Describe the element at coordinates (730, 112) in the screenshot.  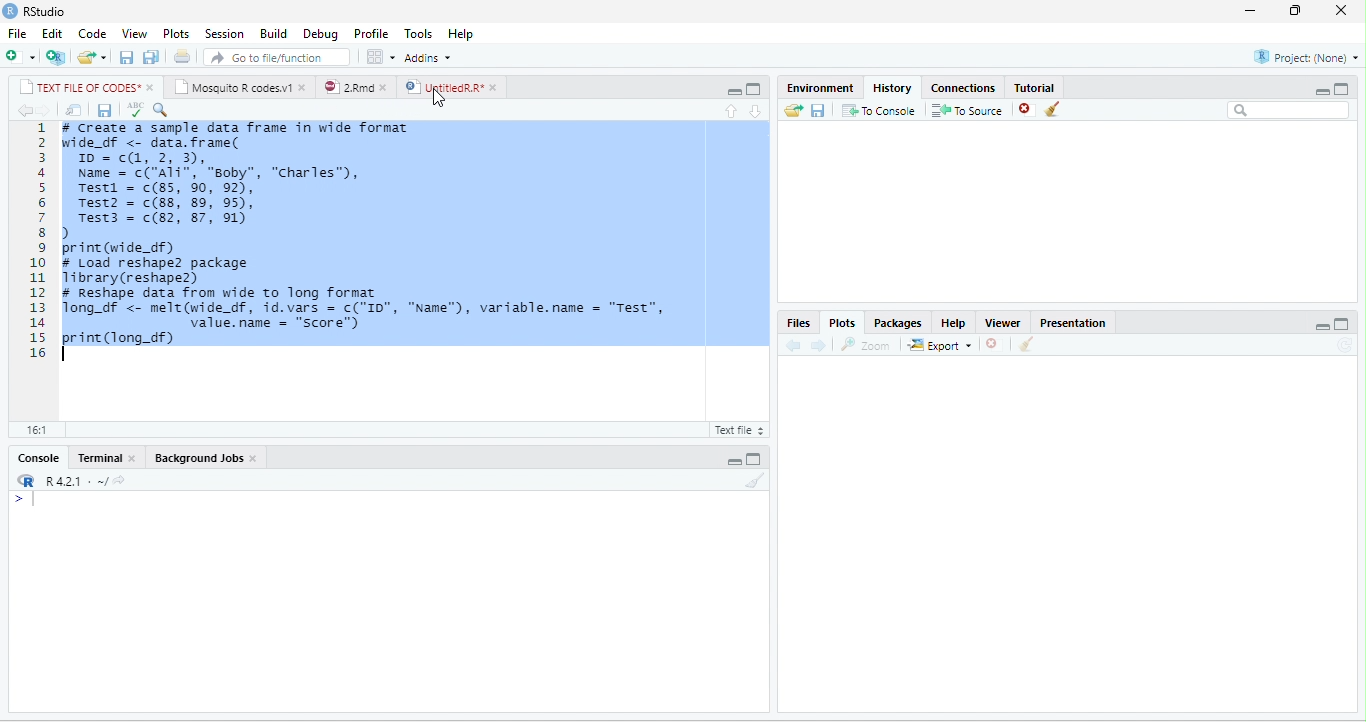
I see `up` at that location.